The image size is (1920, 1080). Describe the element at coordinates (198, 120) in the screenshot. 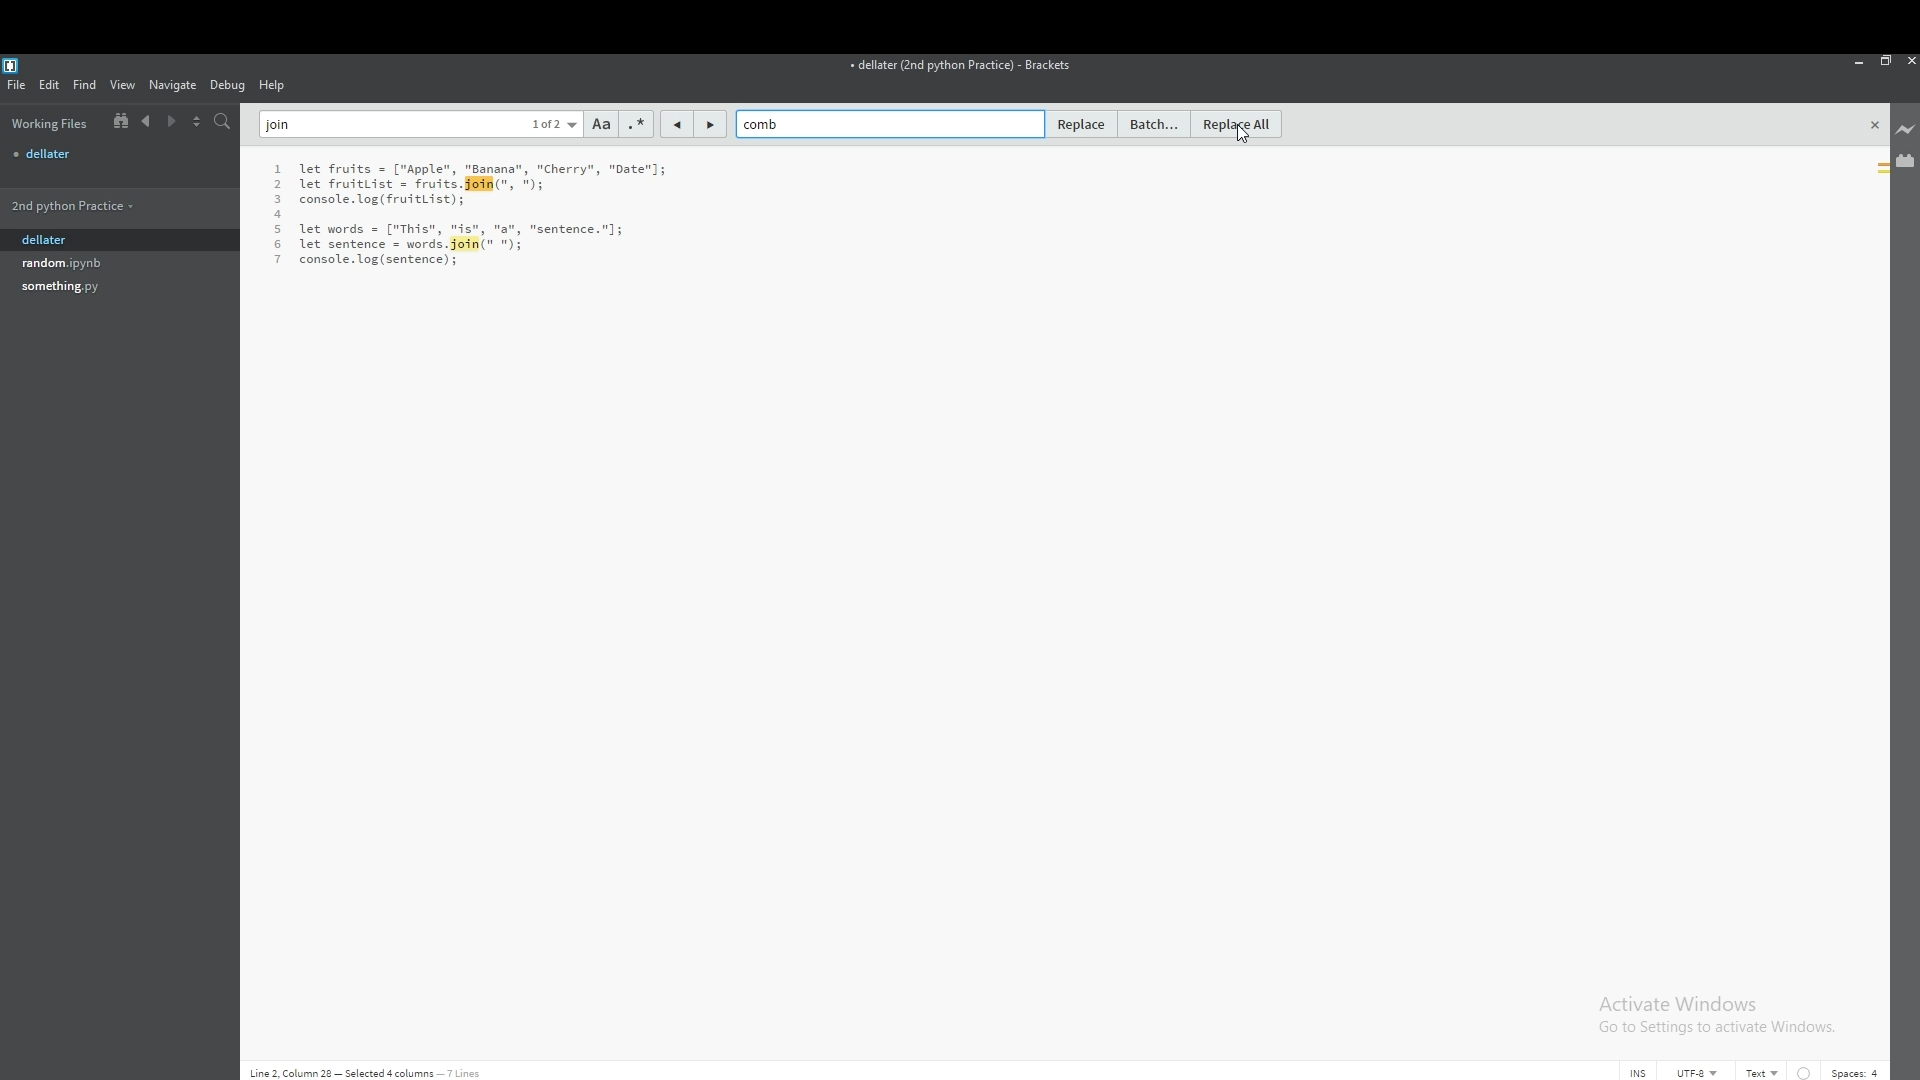

I see `split view` at that location.